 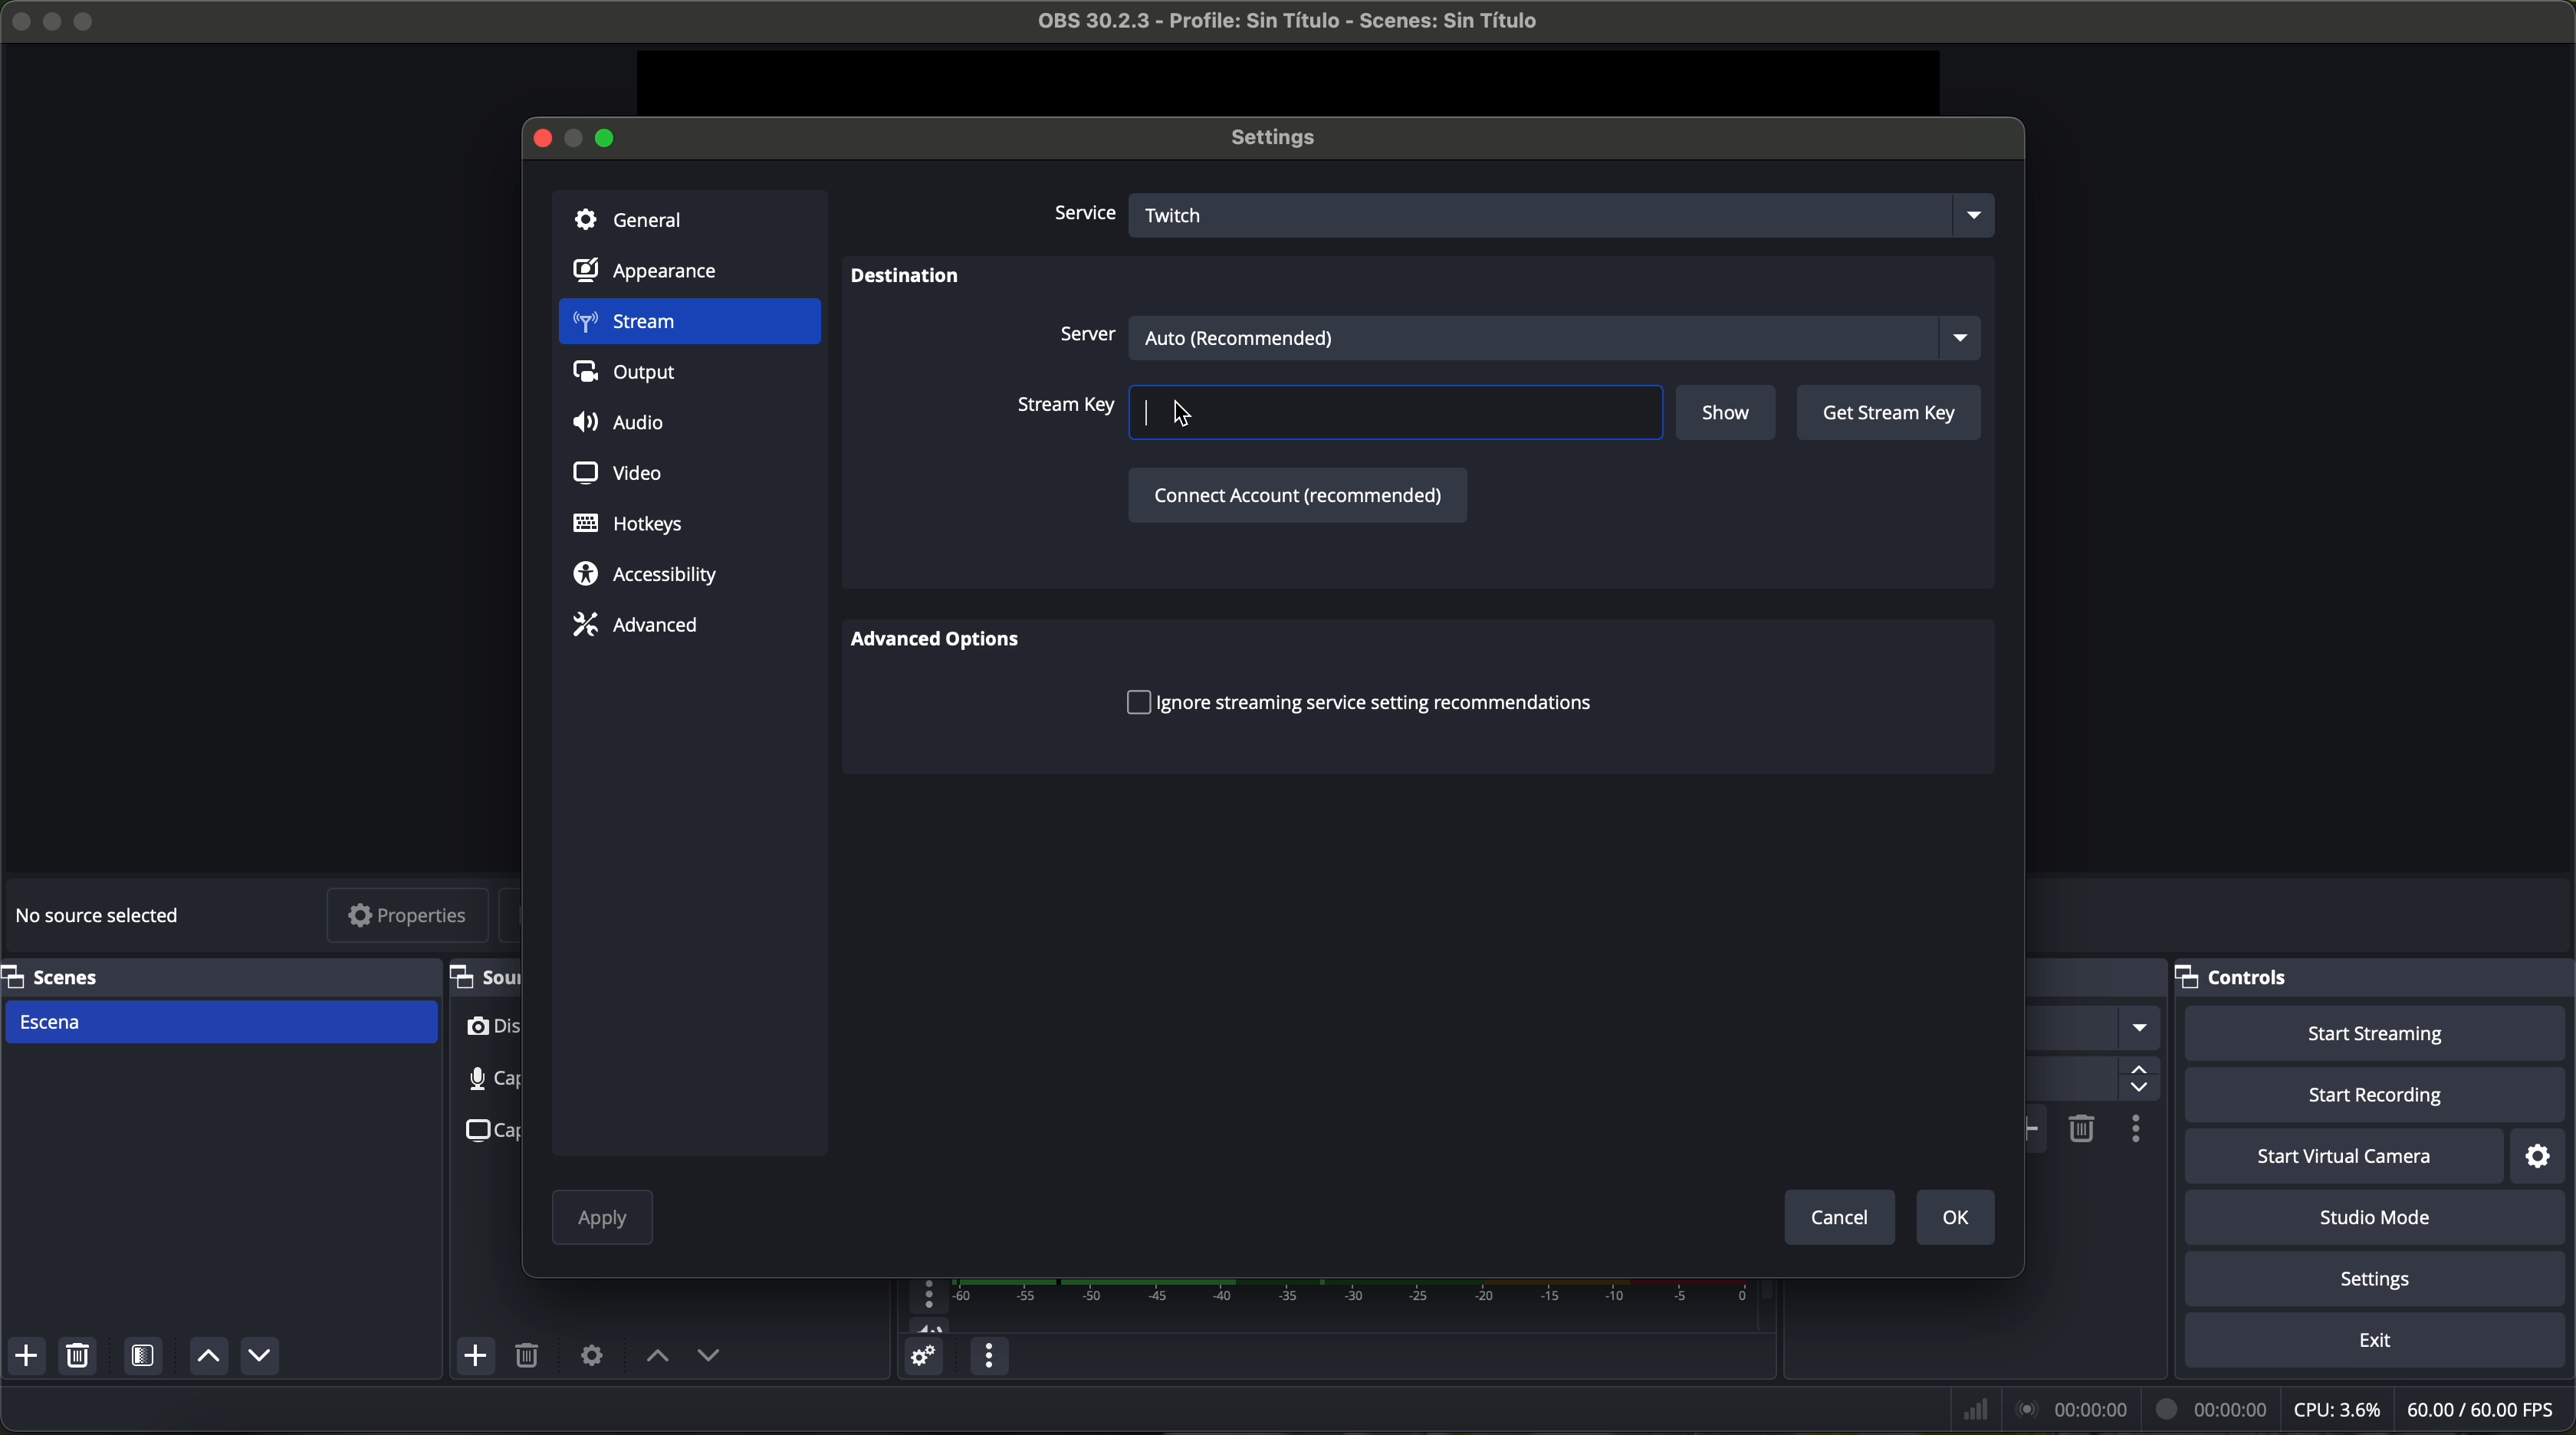 What do you see at coordinates (608, 136) in the screenshot?
I see `maximize window` at bounding box center [608, 136].